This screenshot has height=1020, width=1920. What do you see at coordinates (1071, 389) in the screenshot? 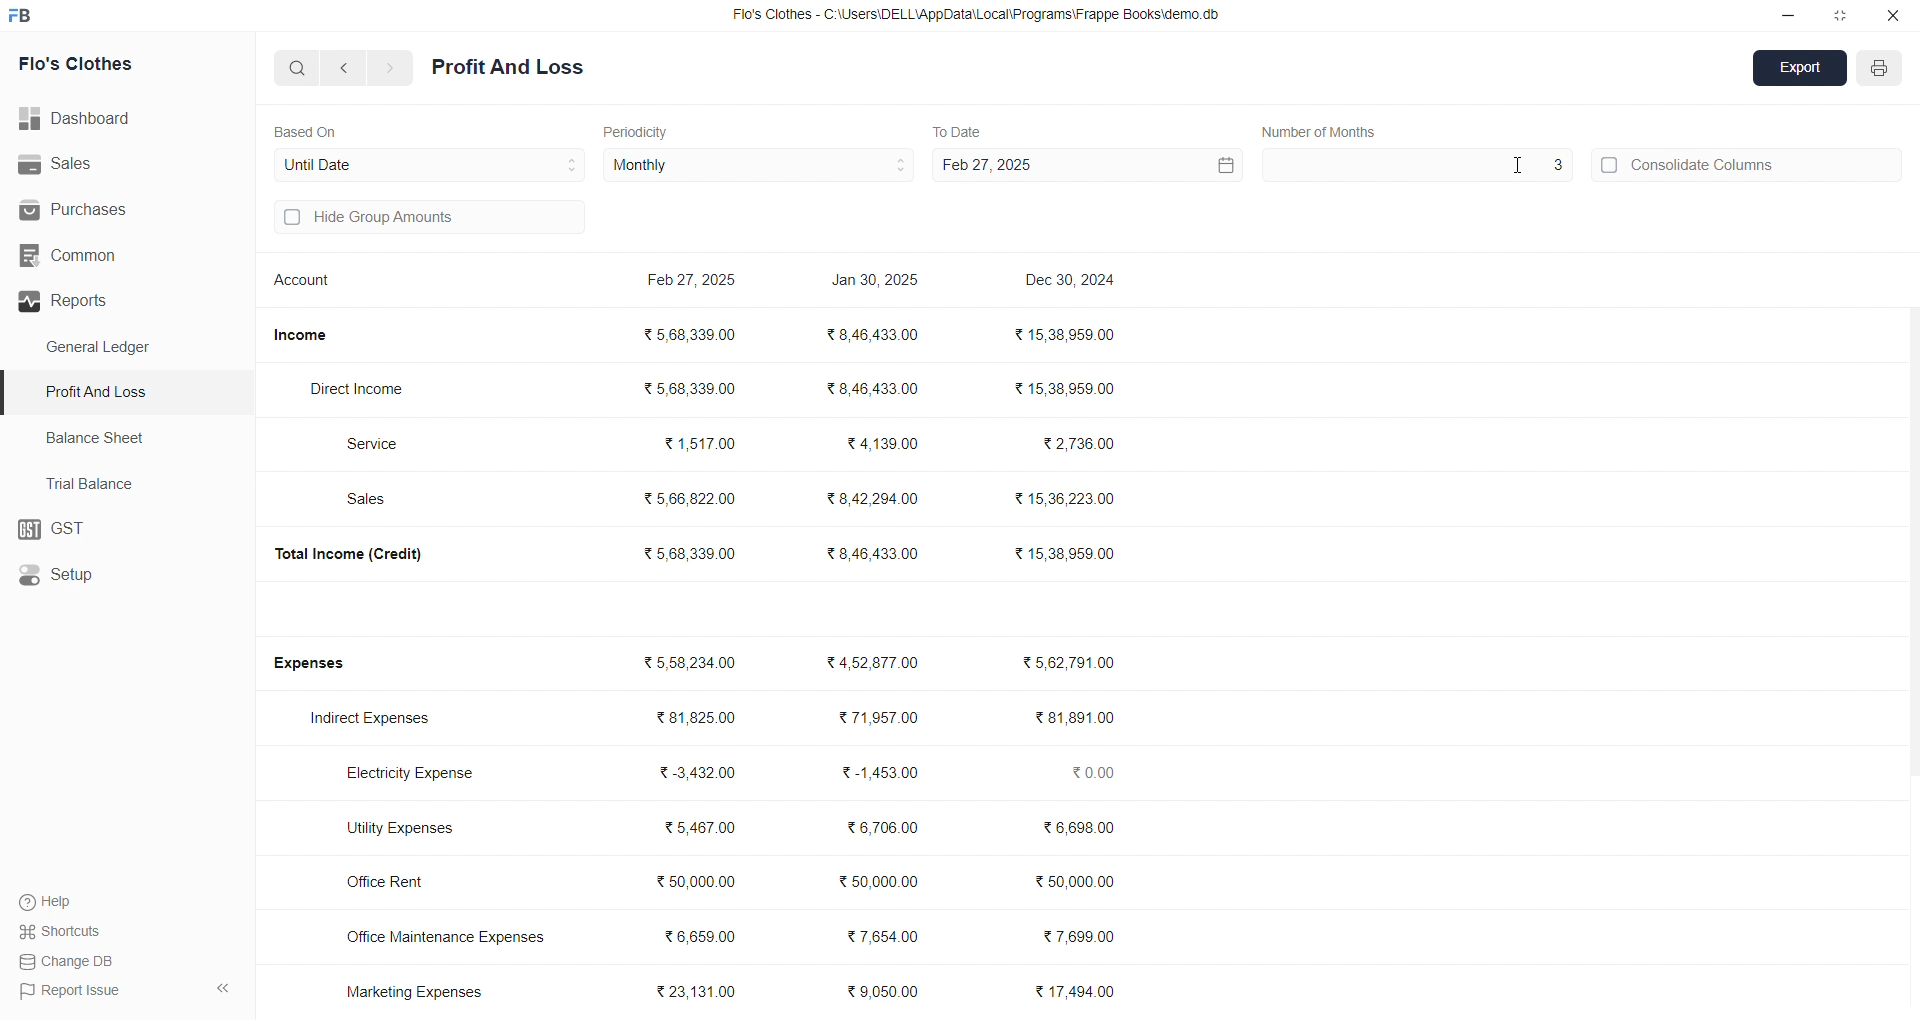
I see `₹15,38,959.00` at bounding box center [1071, 389].